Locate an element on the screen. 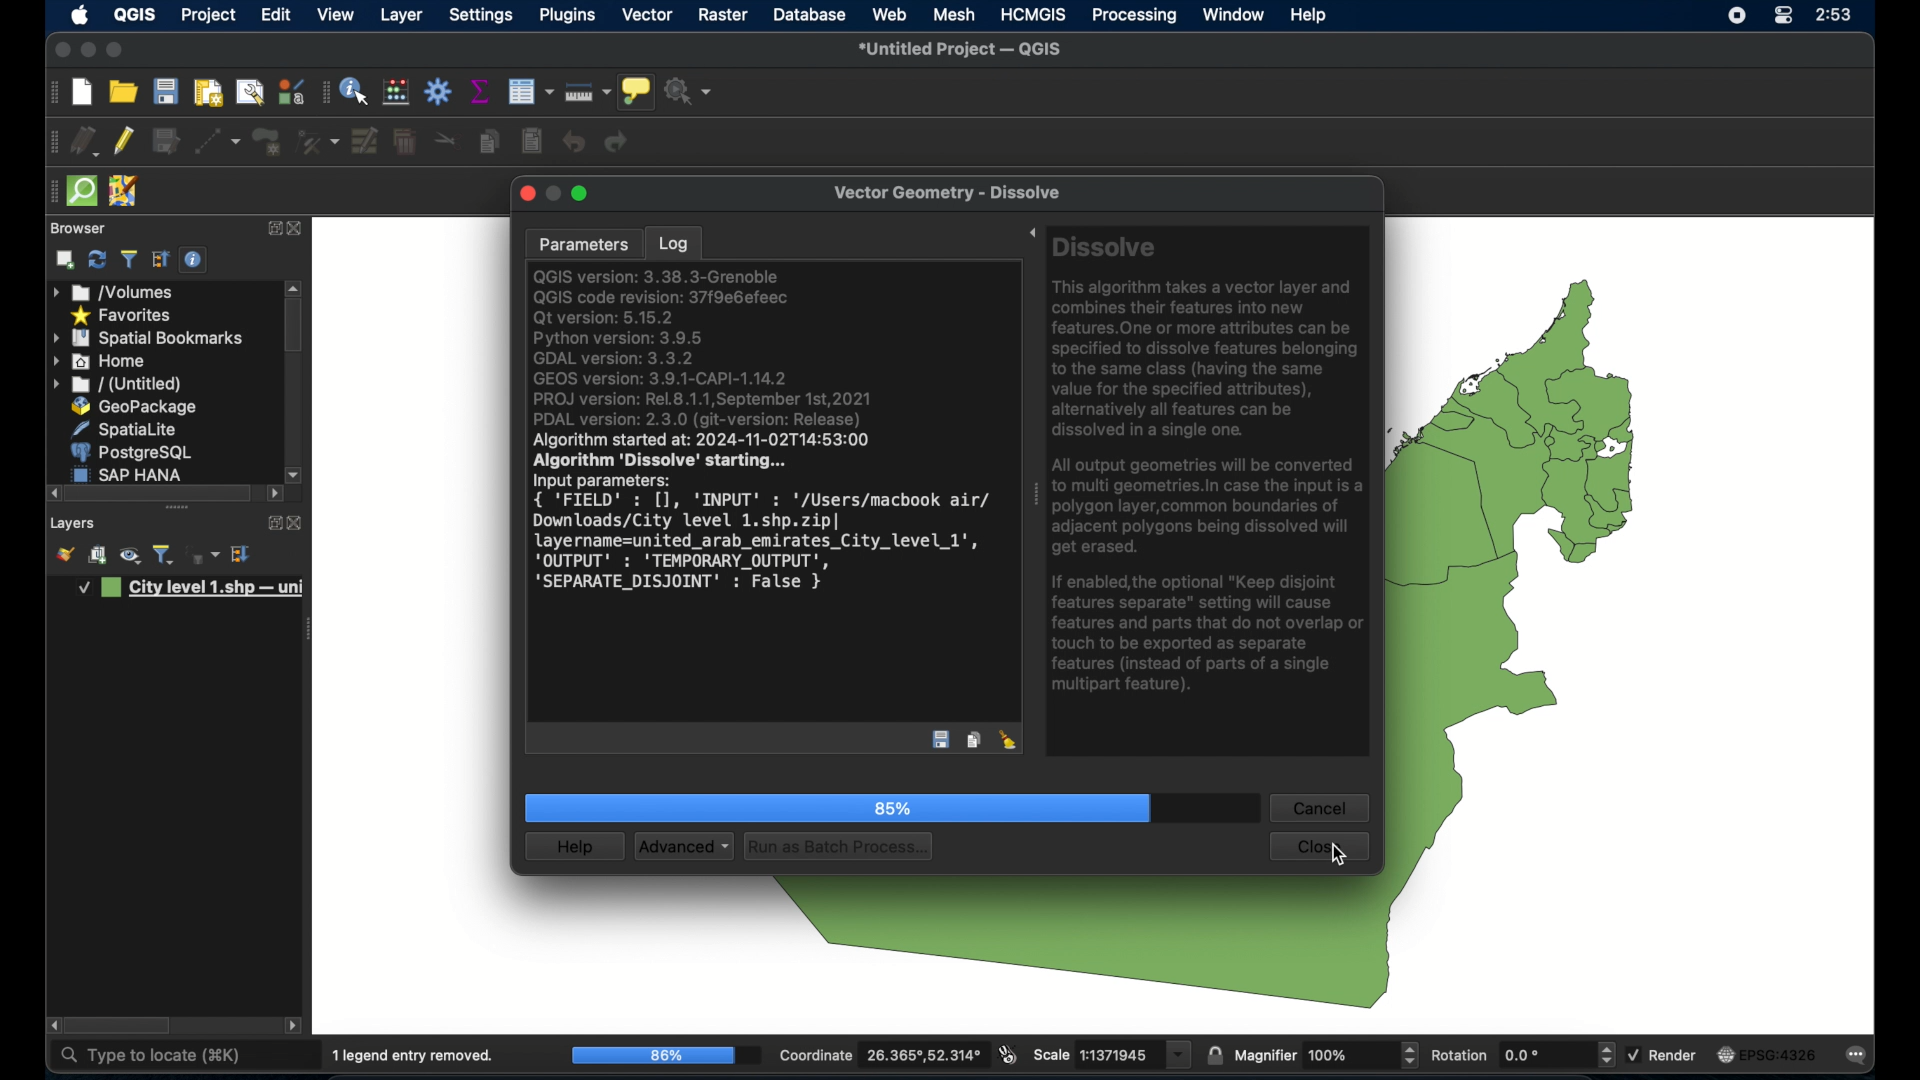 This screenshot has height=1080, width=1920. parameters is located at coordinates (581, 242).